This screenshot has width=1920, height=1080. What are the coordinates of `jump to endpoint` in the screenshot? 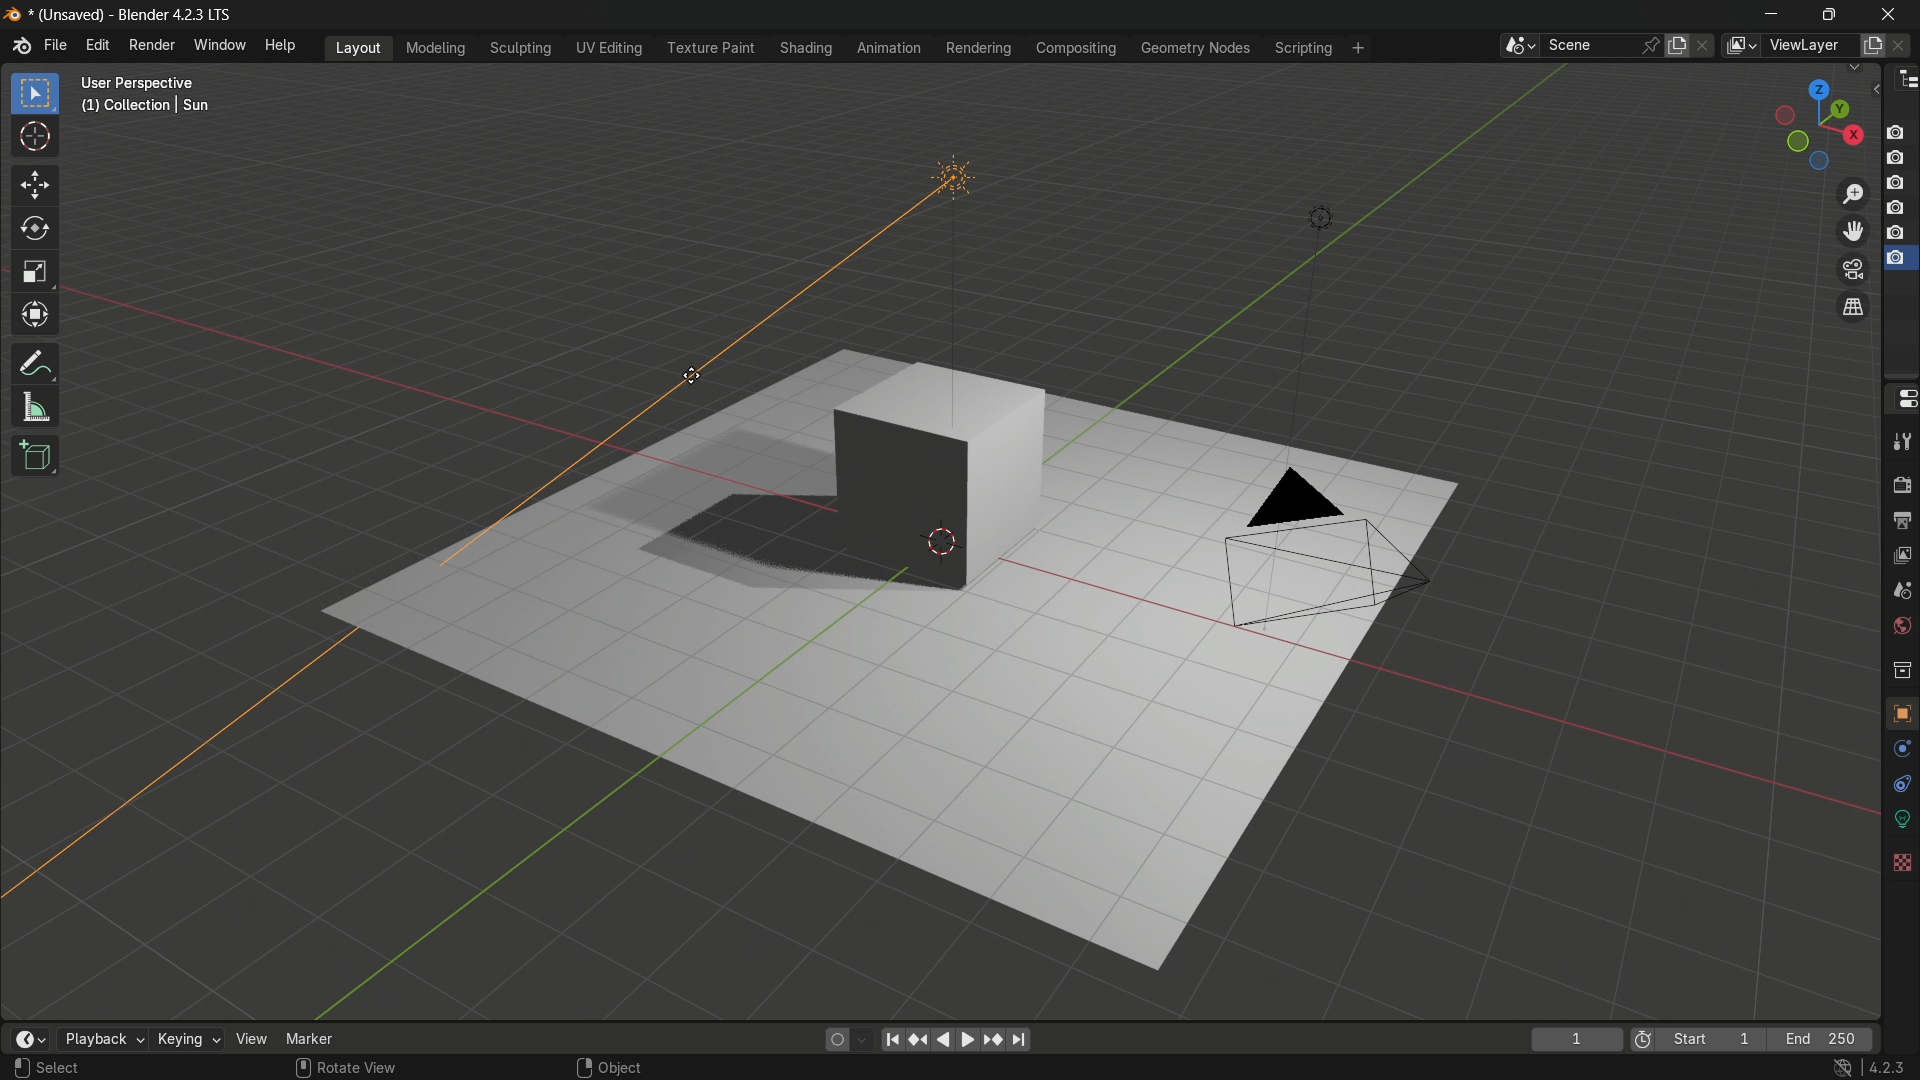 It's located at (1019, 1042).